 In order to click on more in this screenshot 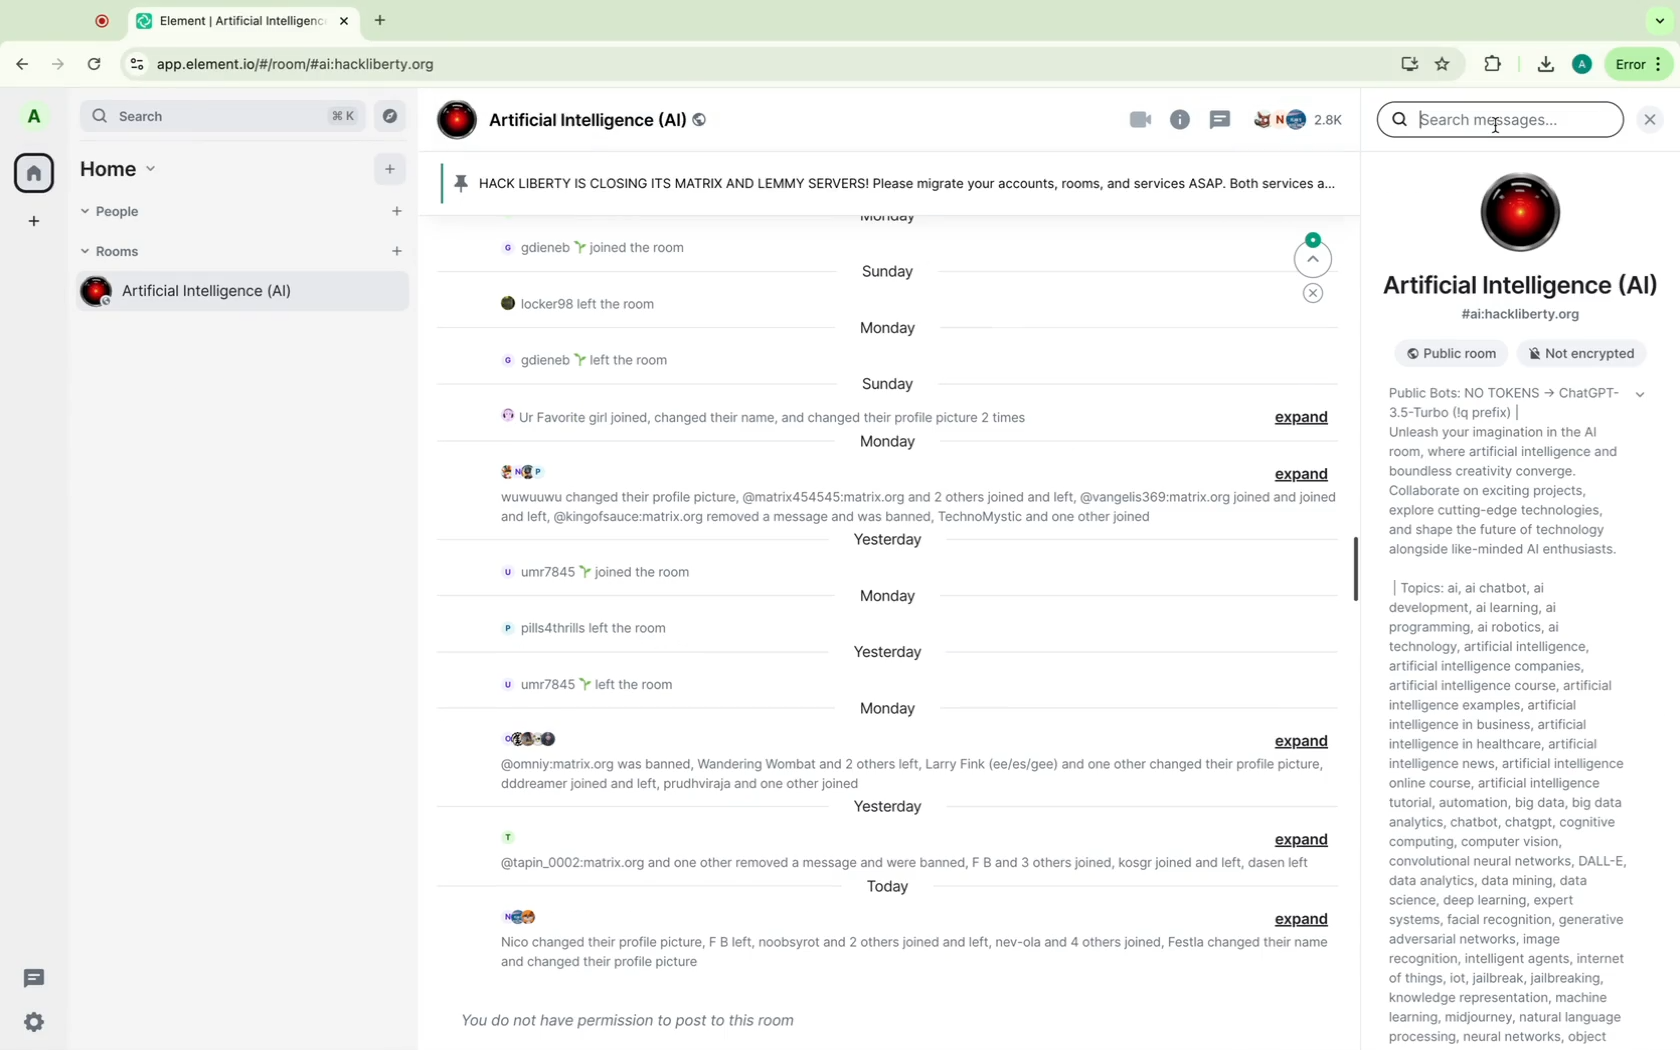, I will do `click(1637, 64)`.